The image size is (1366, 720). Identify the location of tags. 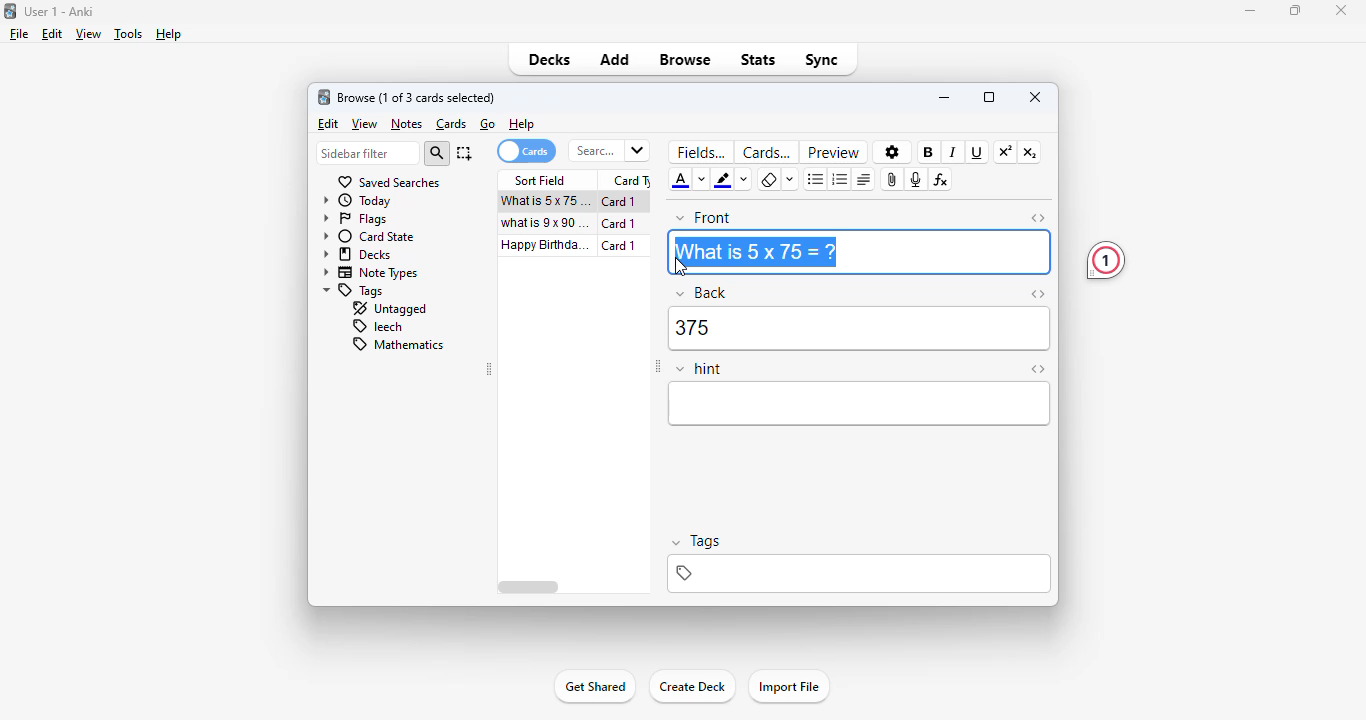
(697, 541).